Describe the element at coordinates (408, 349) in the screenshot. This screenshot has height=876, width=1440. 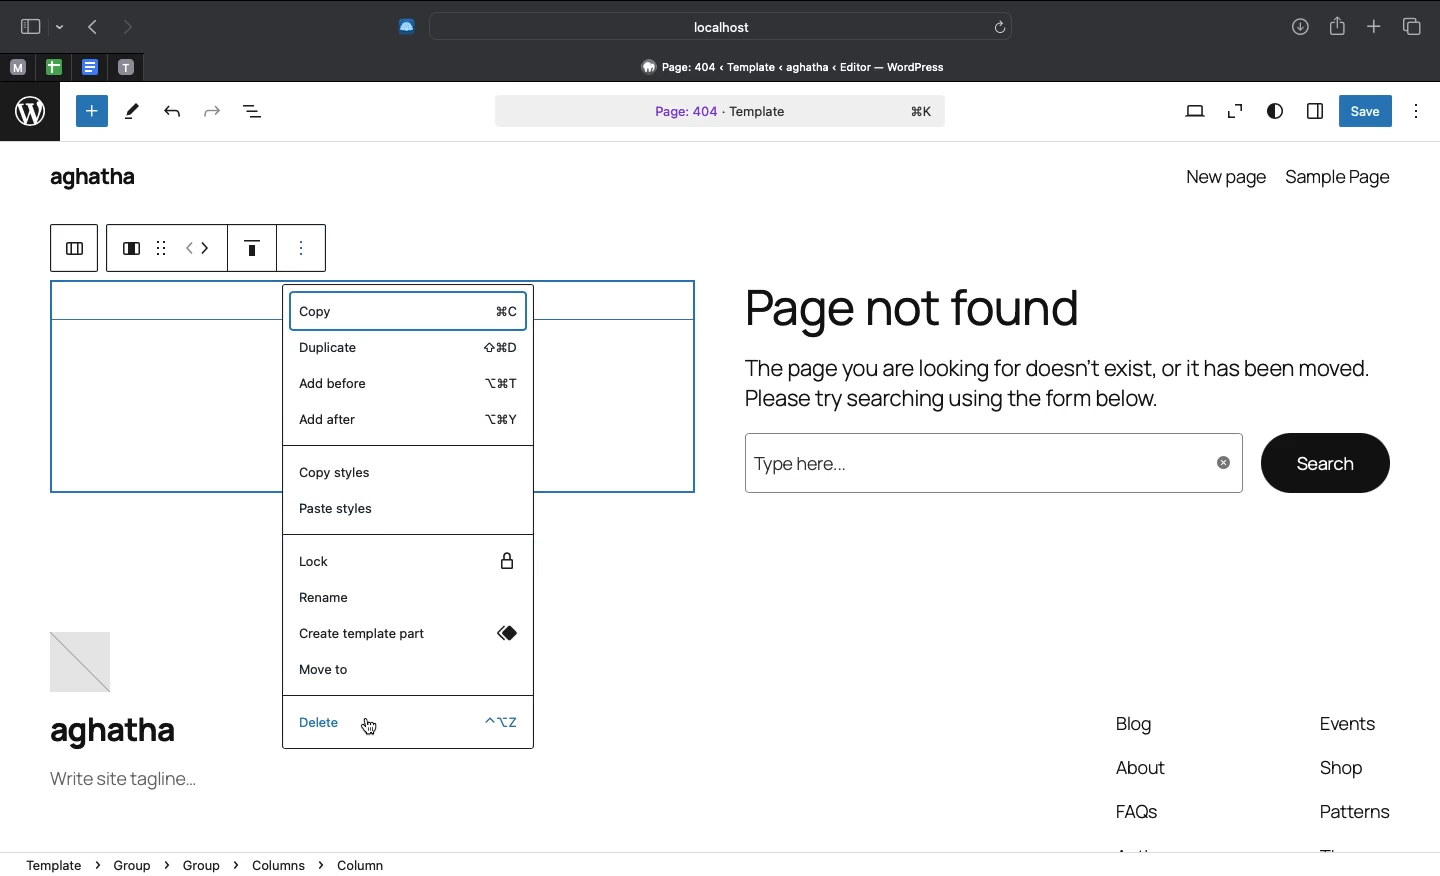
I see `duplicate` at that location.